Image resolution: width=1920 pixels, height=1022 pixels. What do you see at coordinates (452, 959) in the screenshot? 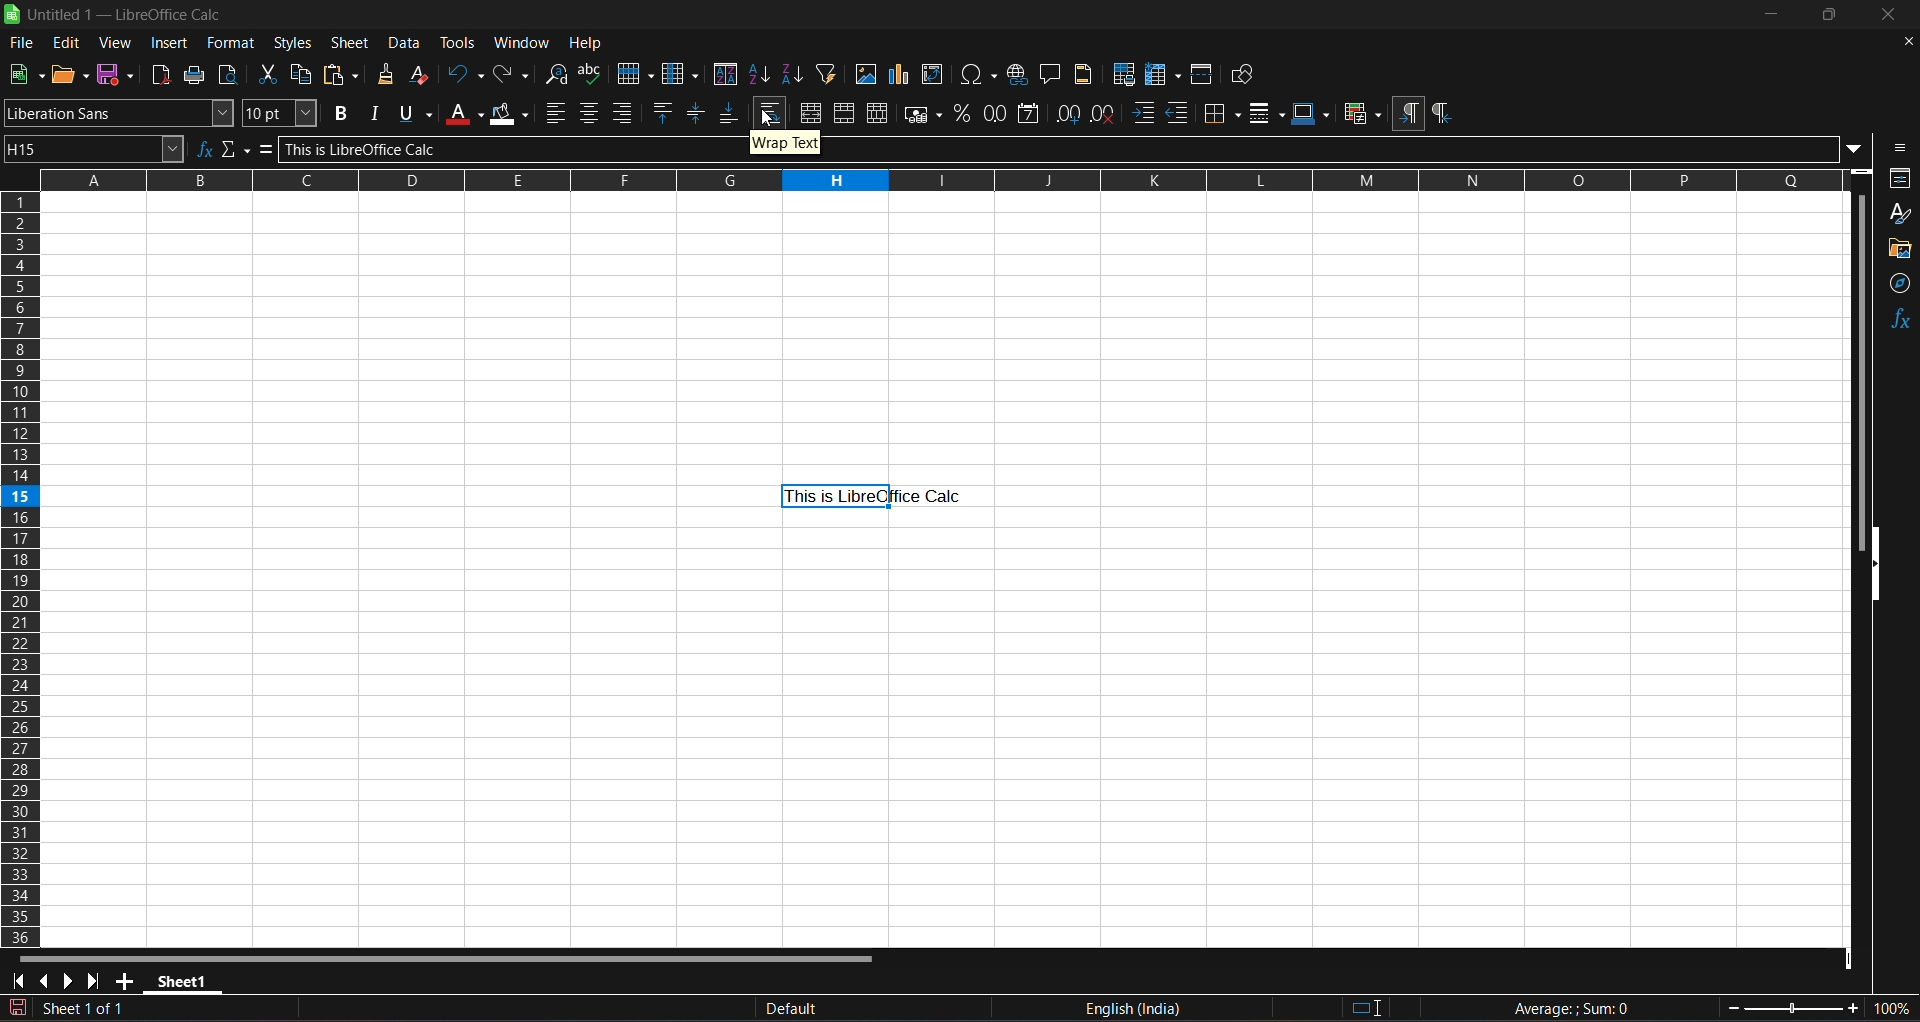
I see `horizontal scroll bar` at bounding box center [452, 959].